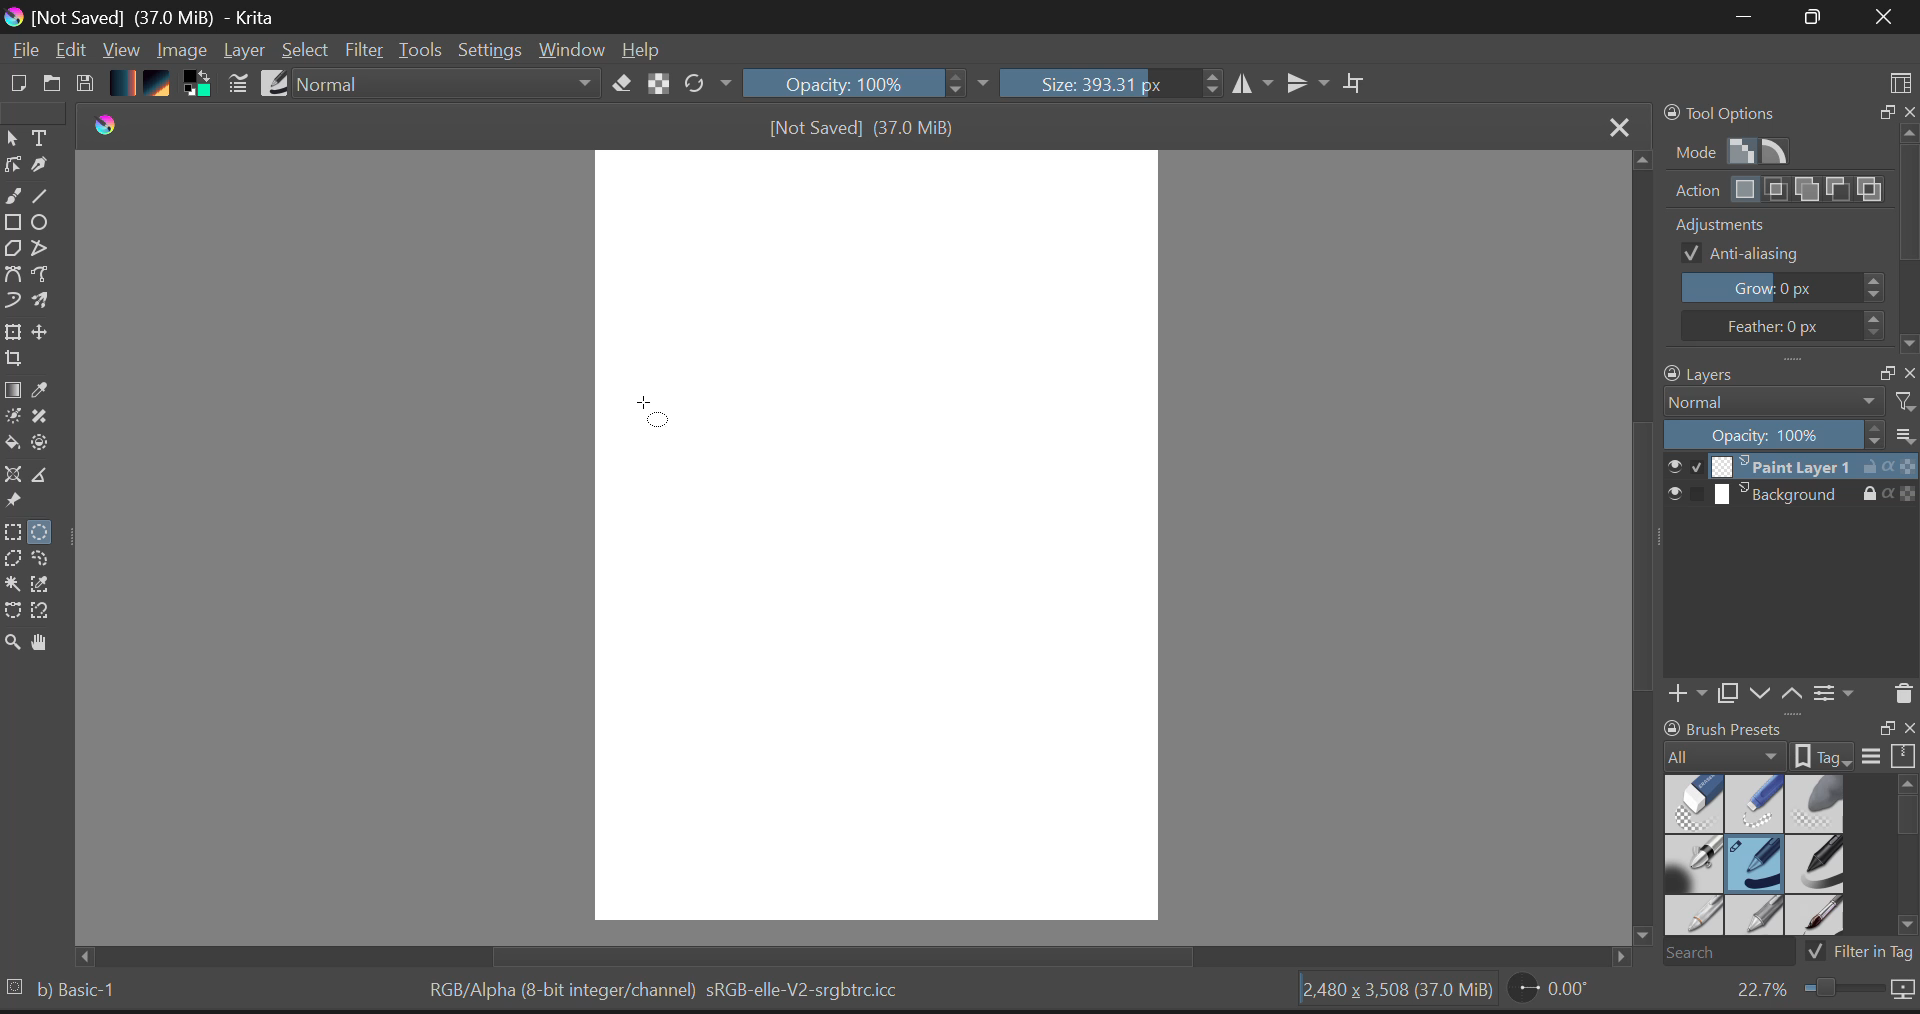  Describe the element at coordinates (41, 138) in the screenshot. I see `Text` at that location.